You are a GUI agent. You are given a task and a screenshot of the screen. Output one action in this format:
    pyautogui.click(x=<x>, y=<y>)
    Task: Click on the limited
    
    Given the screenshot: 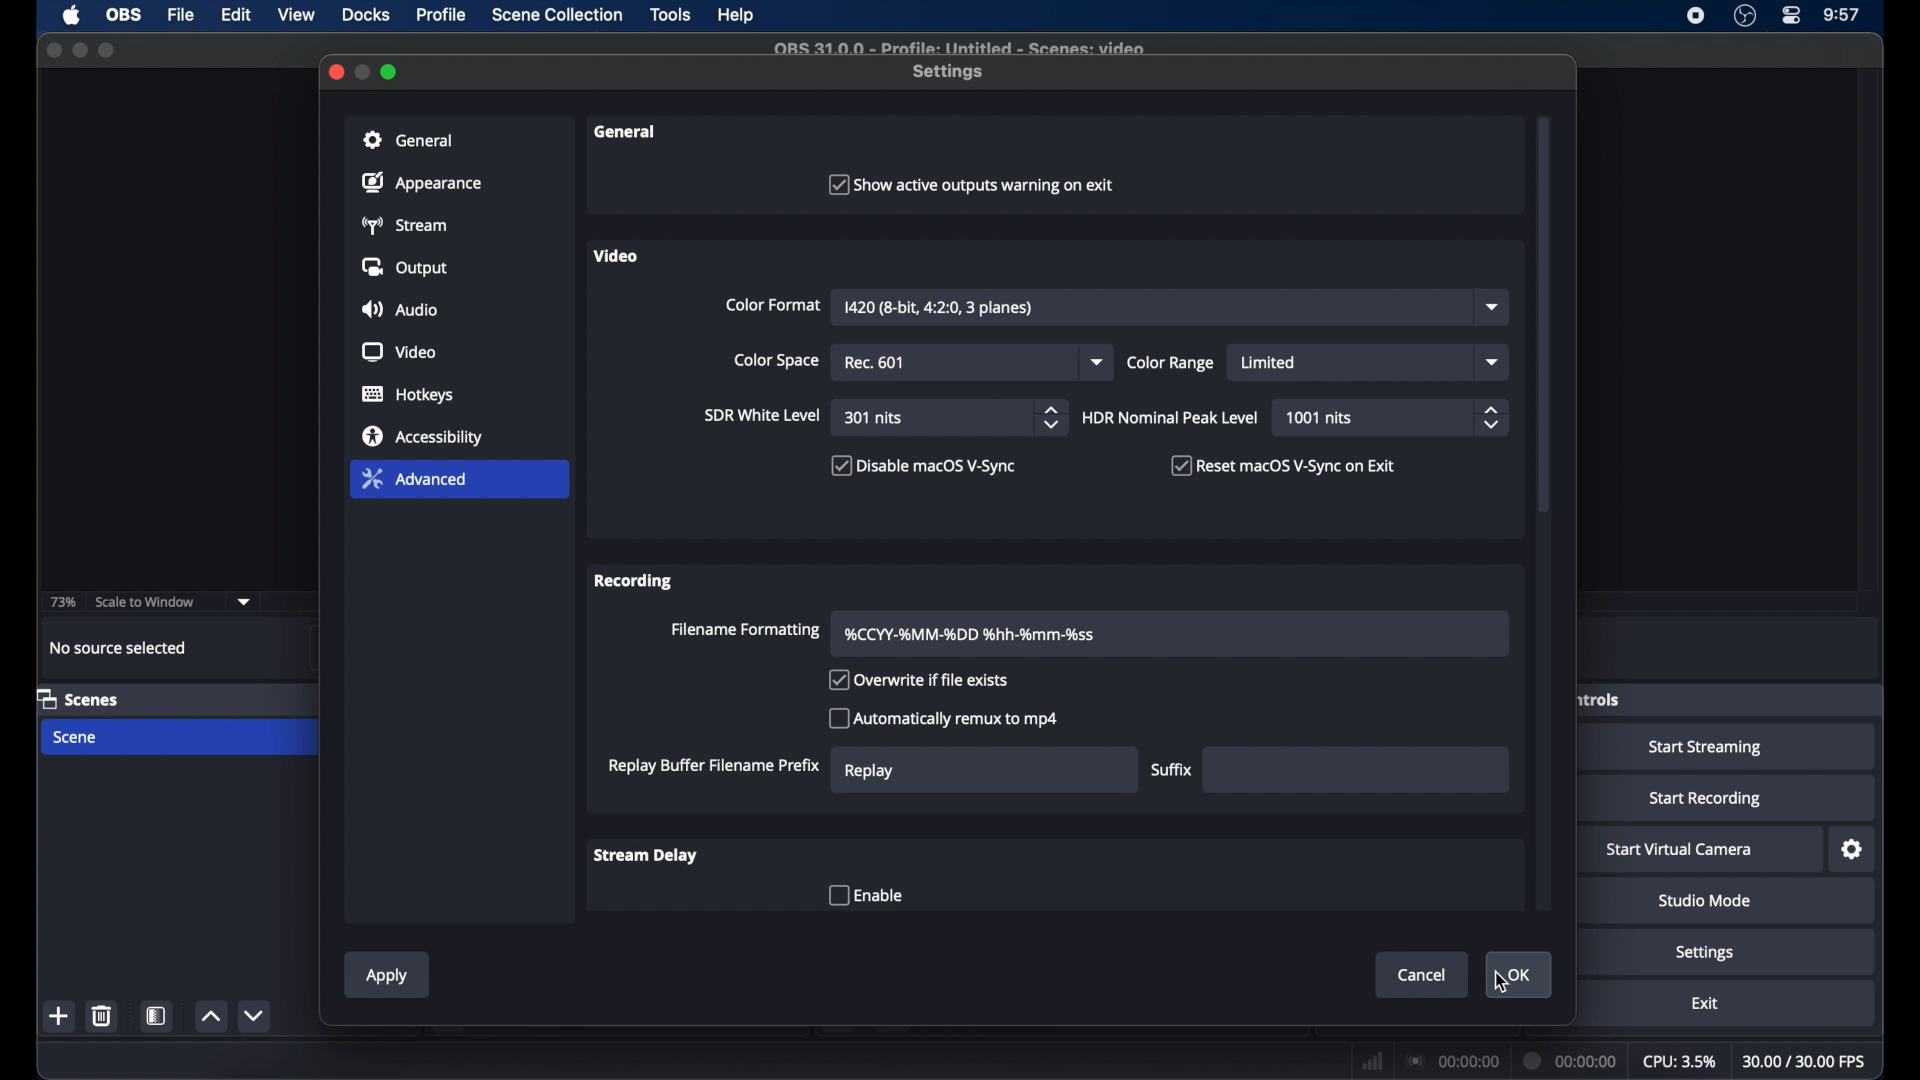 What is the action you would take?
    pyautogui.click(x=1268, y=363)
    